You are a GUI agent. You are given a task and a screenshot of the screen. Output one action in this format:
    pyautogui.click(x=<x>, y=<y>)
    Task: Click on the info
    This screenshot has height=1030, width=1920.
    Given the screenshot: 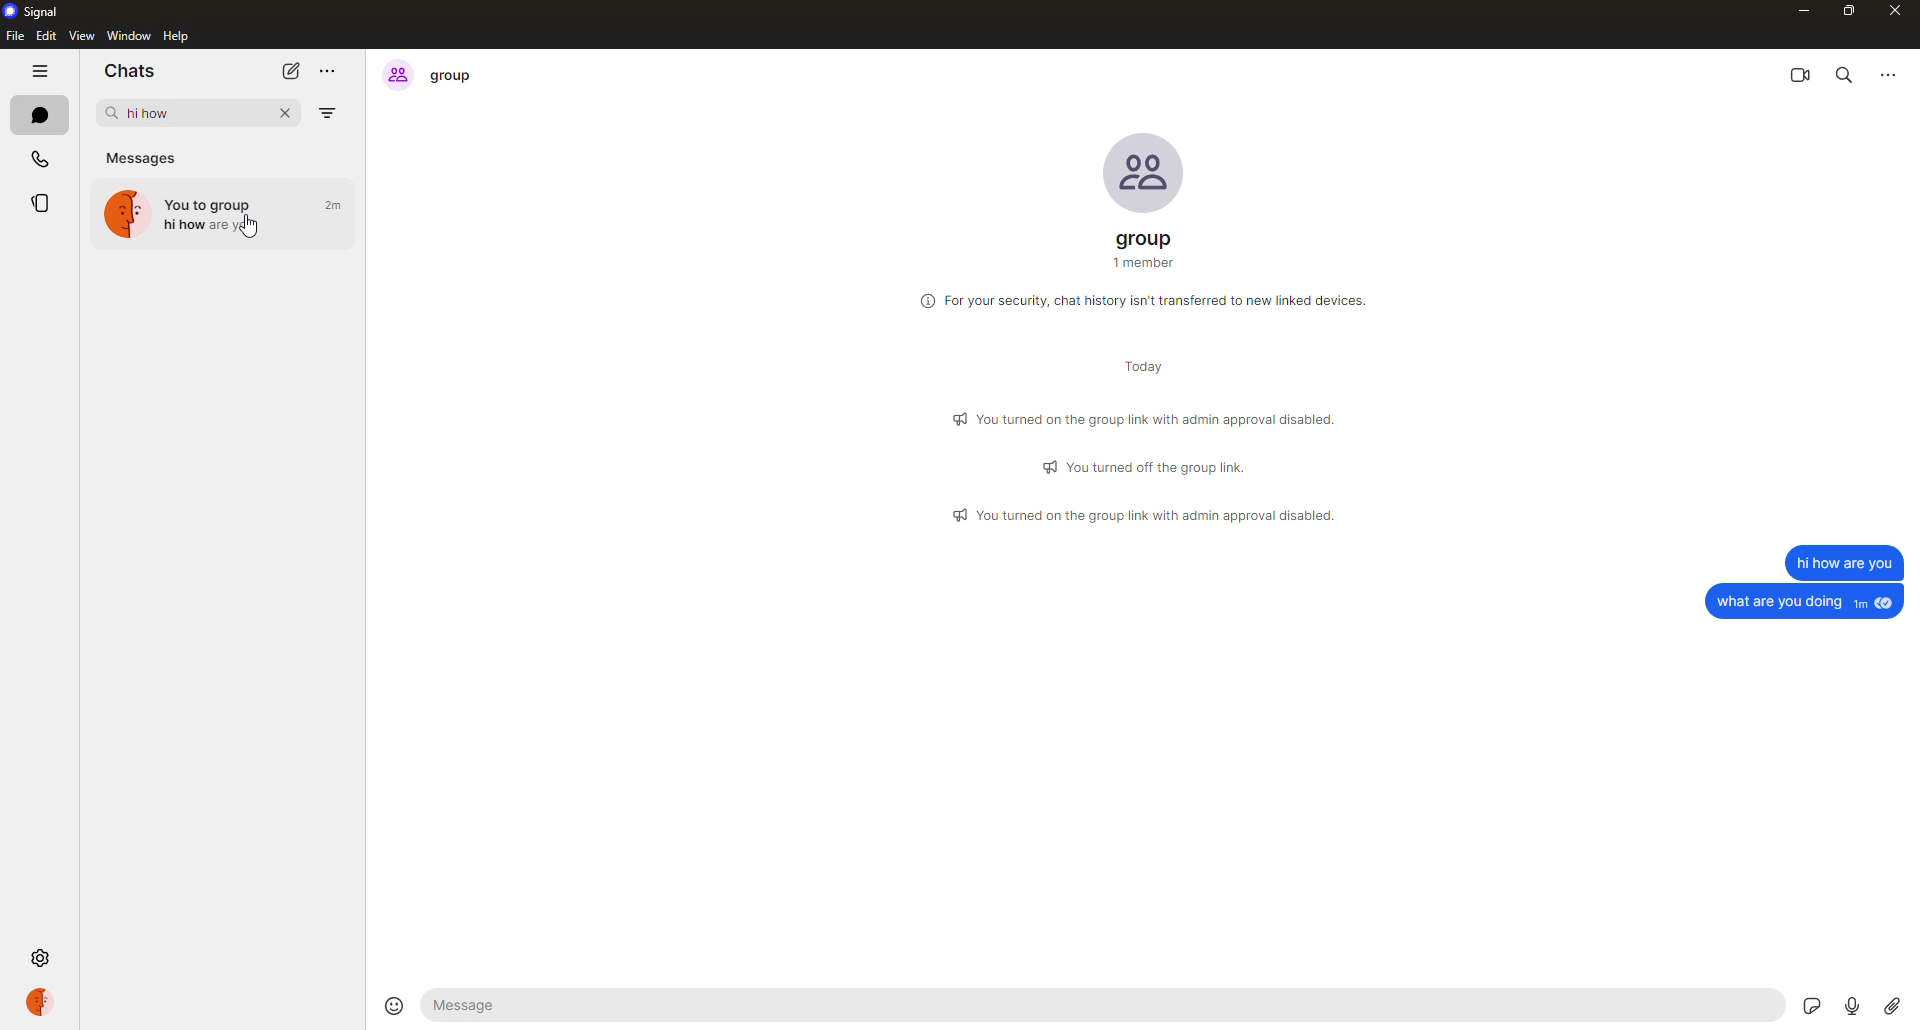 What is the action you would take?
    pyautogui.click(x=1147, y=299)
    